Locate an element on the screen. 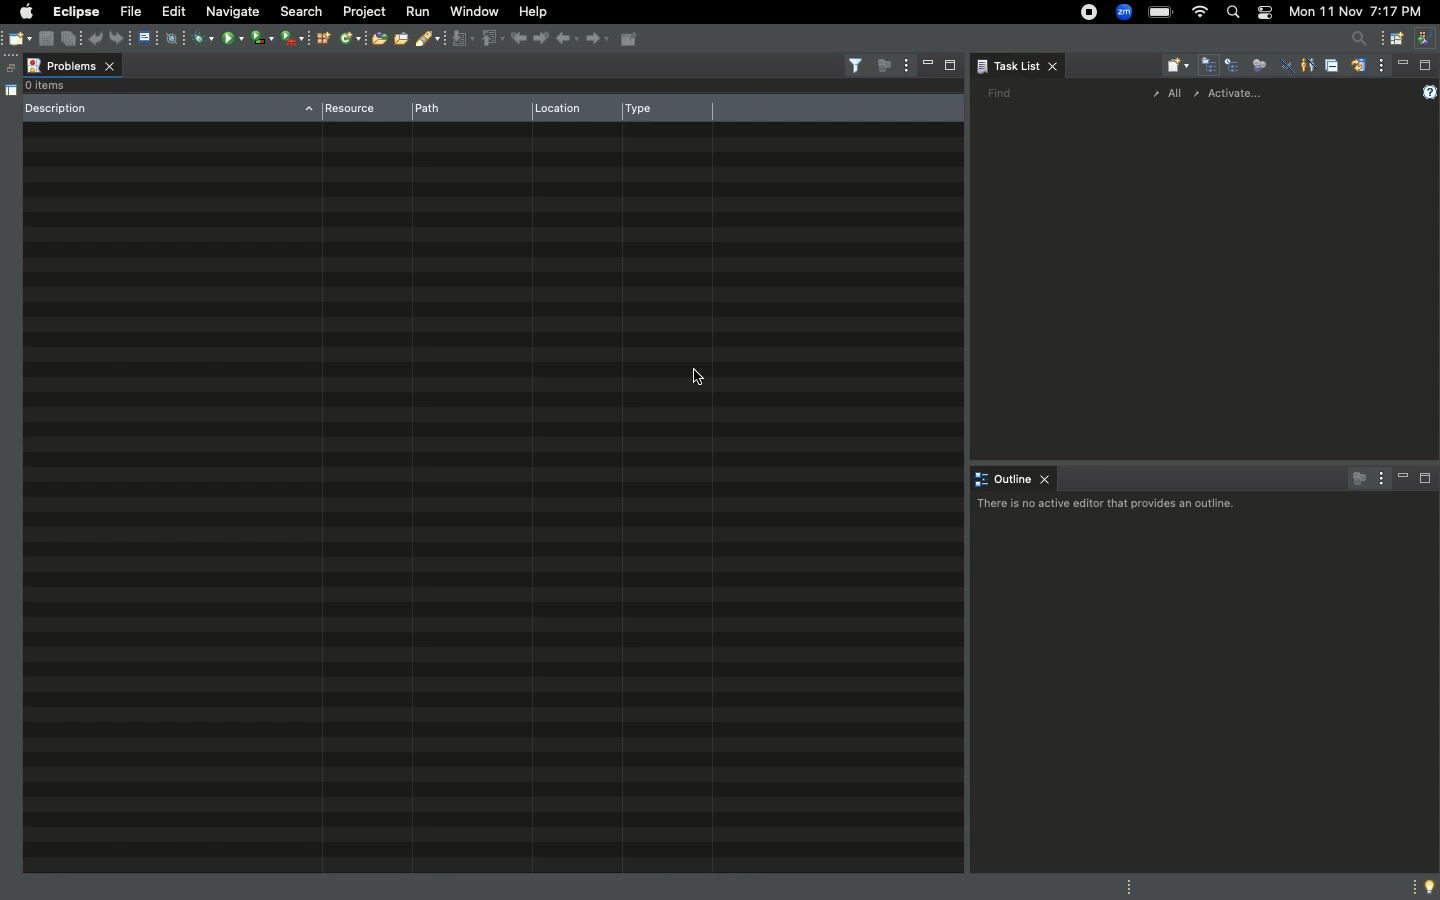 The image size is (1440, 900). Minimize is located at coordinates (1404, 64).